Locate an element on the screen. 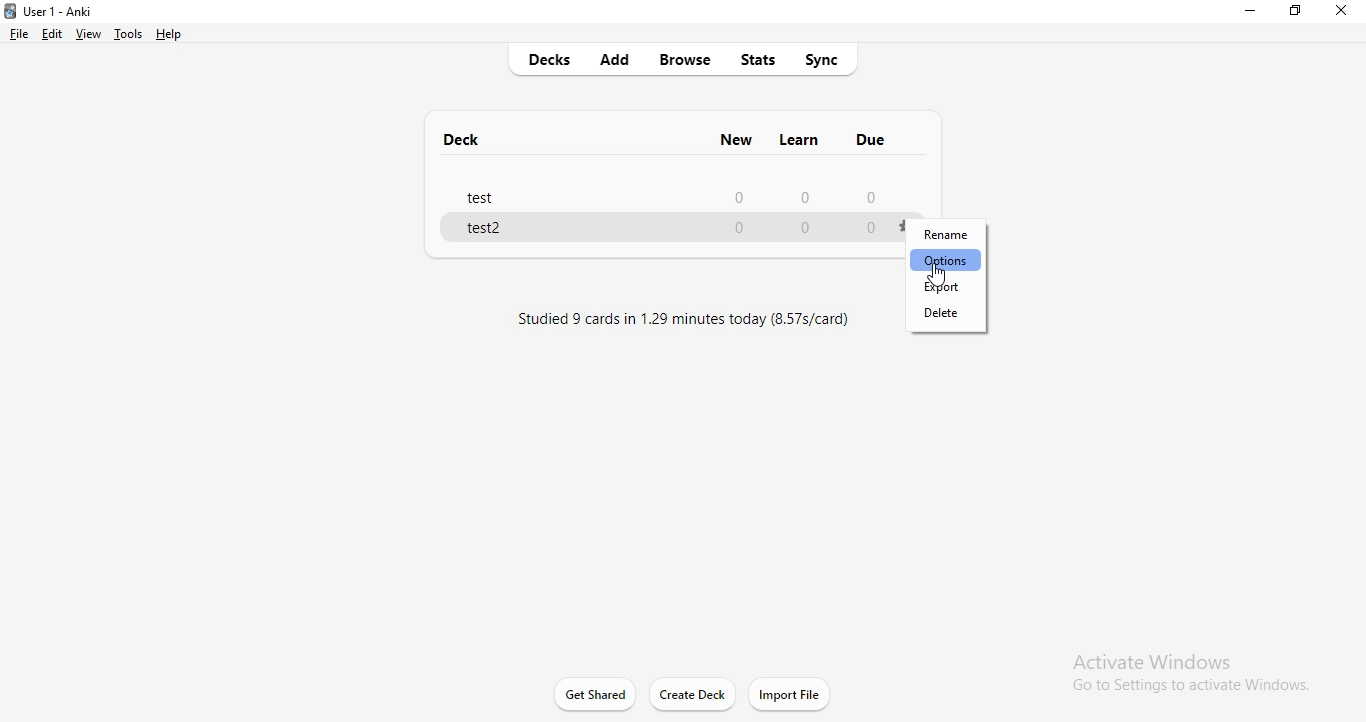 This screenshot has height=722, width=1366. 0 is located at coordinates (874, 194).